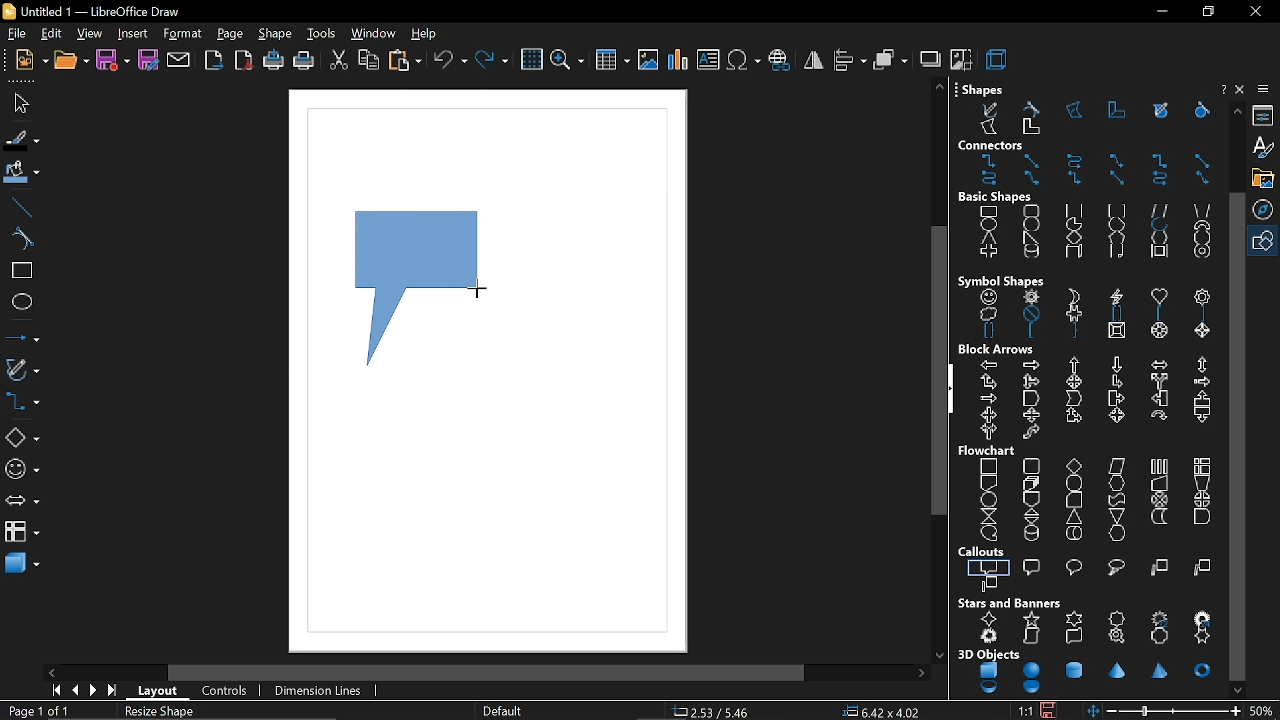 The height and width of the screenshot is (720, 1280). Describe the element at coordinates (744, 61) in the screenshot. I see `insert symbol` at that location.